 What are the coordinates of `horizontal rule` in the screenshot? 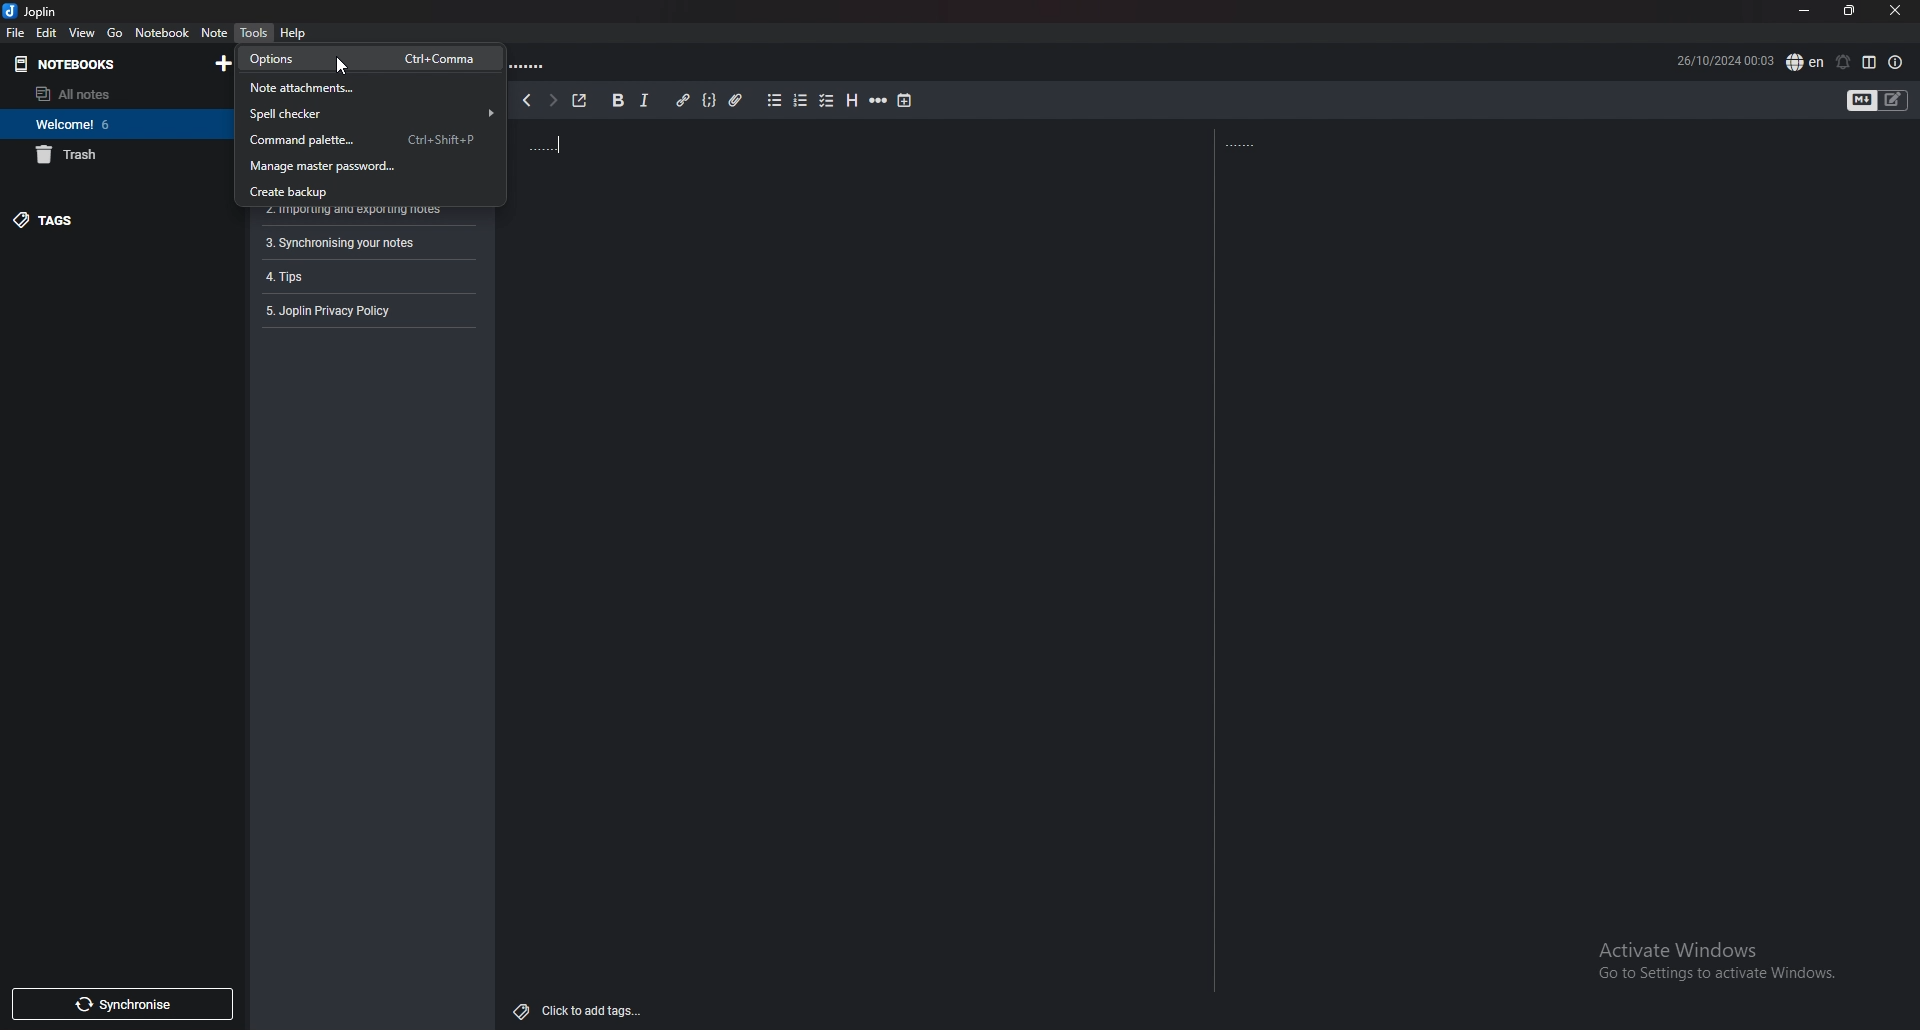 It's located at (880, 100).